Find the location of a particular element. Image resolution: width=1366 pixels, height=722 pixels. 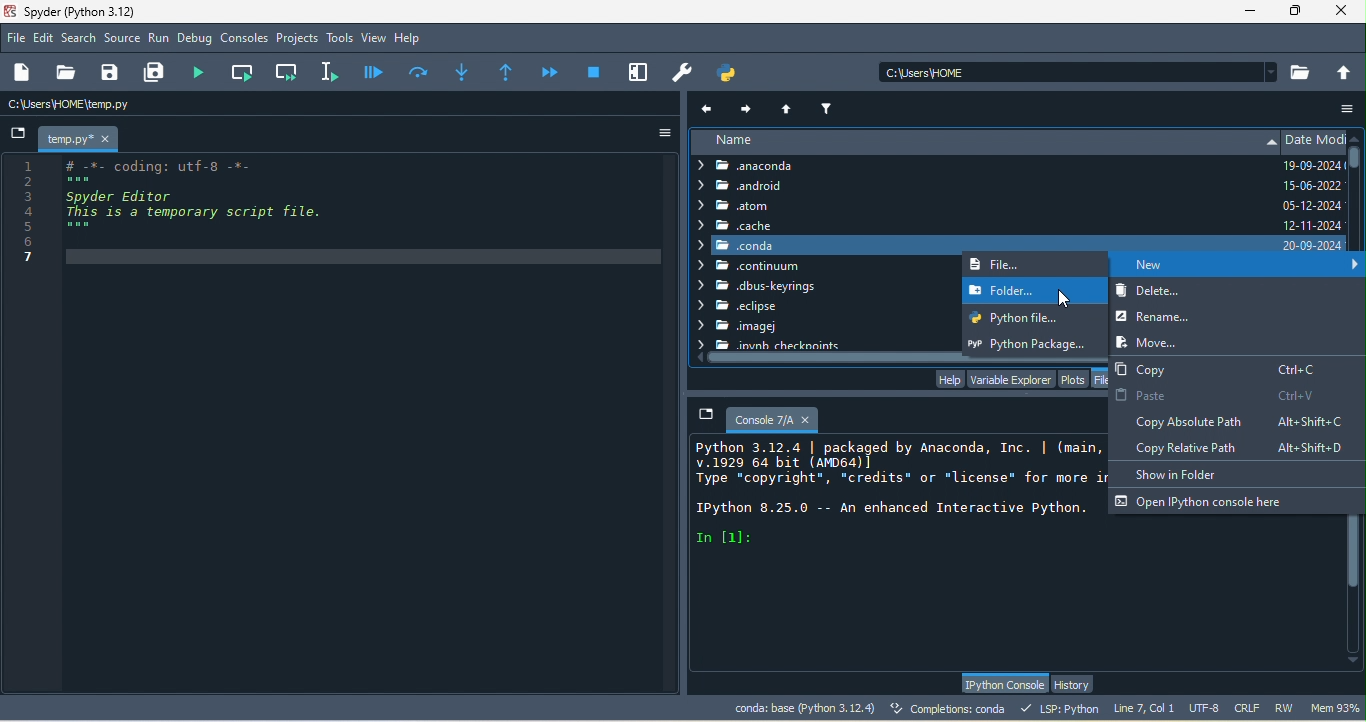

projects is located at coordinates (298, 39).